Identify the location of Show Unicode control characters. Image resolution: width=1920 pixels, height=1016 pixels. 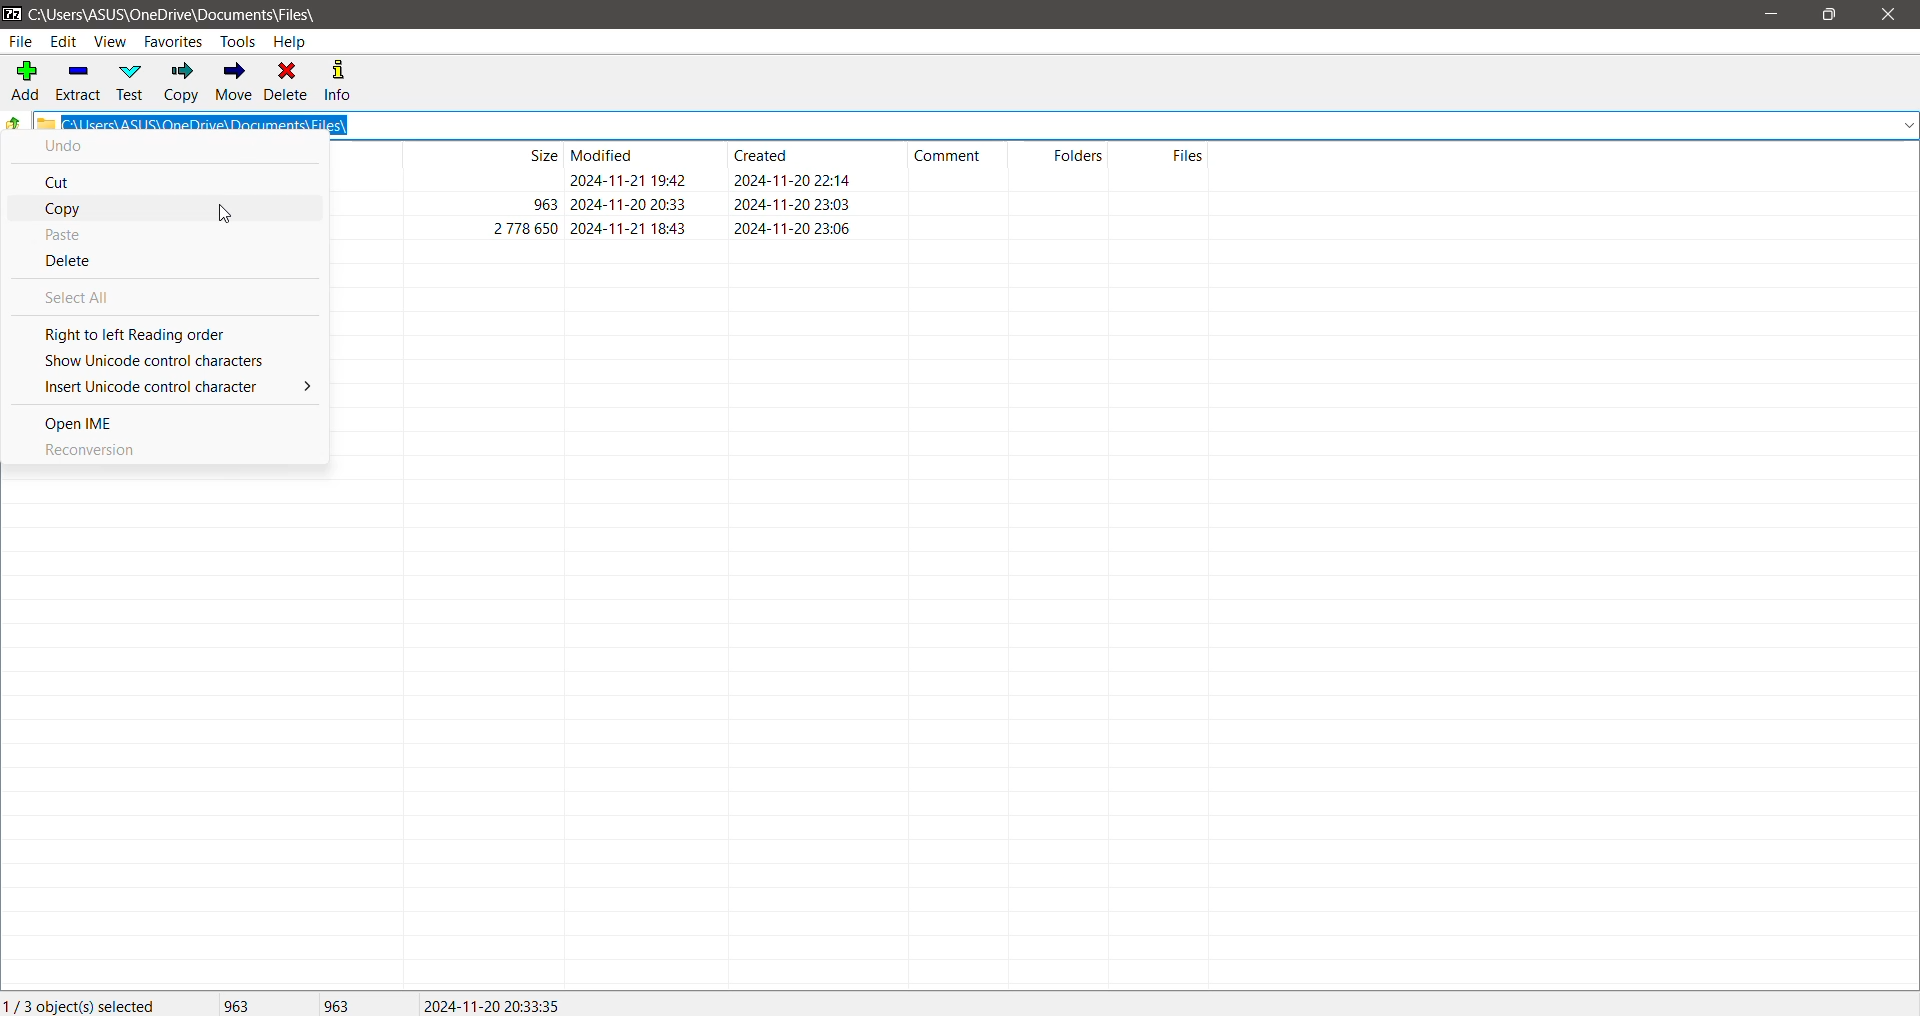
(162, 361).